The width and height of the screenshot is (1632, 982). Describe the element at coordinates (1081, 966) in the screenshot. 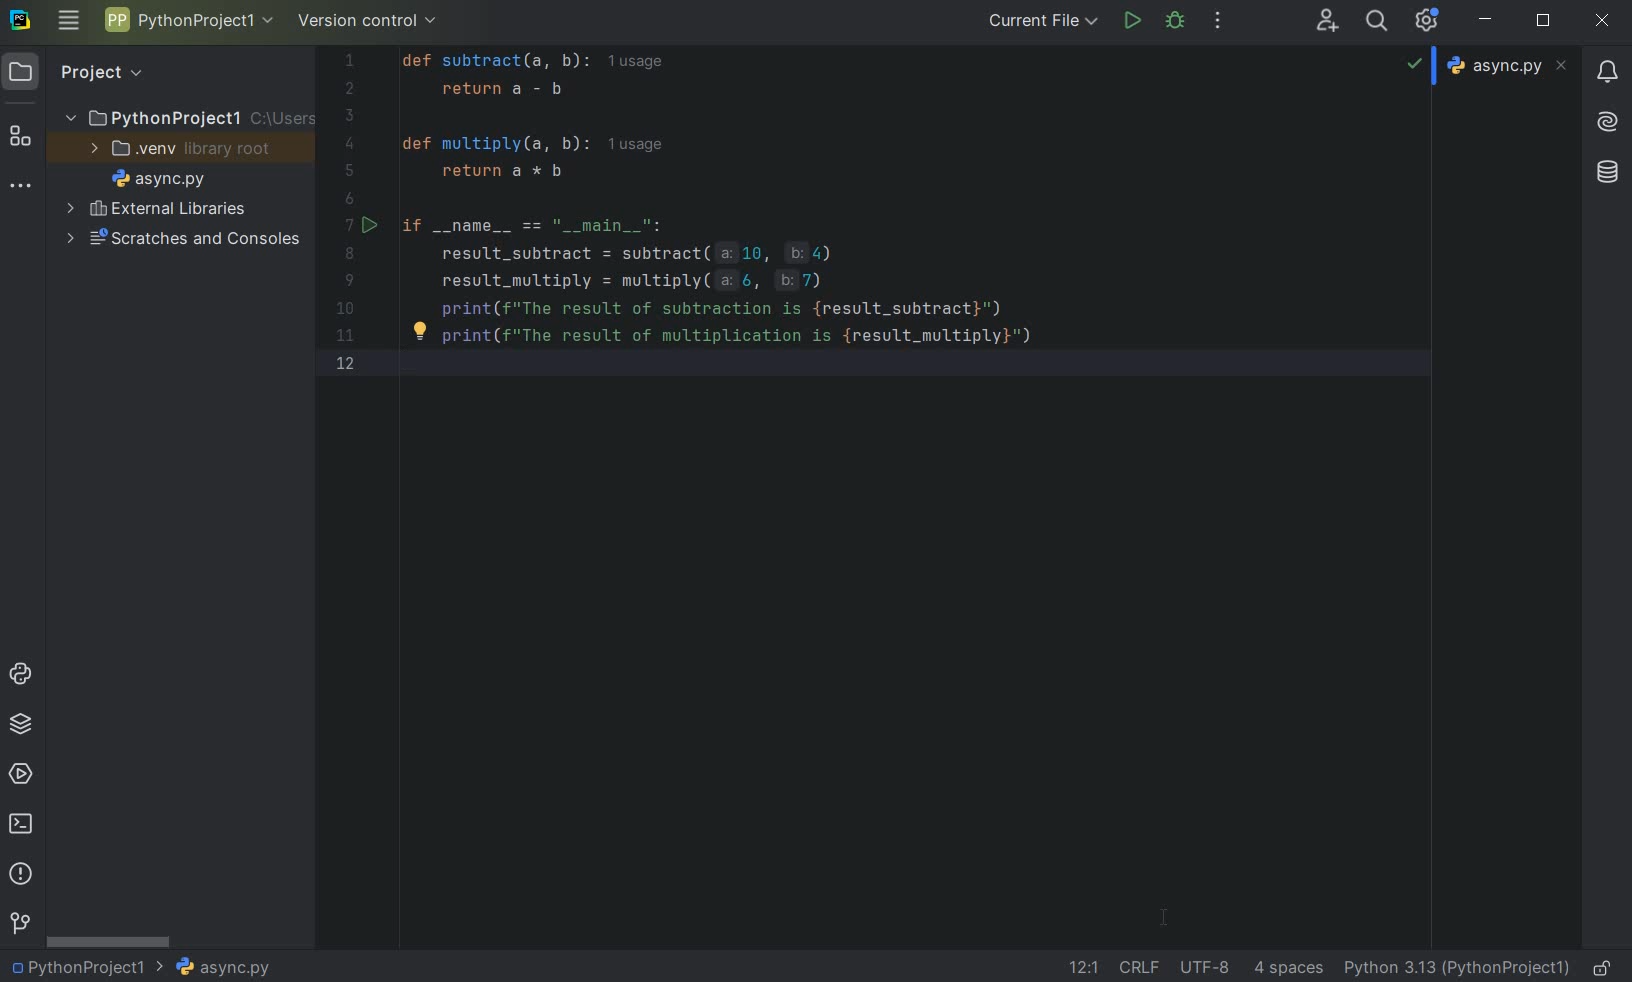

I see `go to line` at that location.